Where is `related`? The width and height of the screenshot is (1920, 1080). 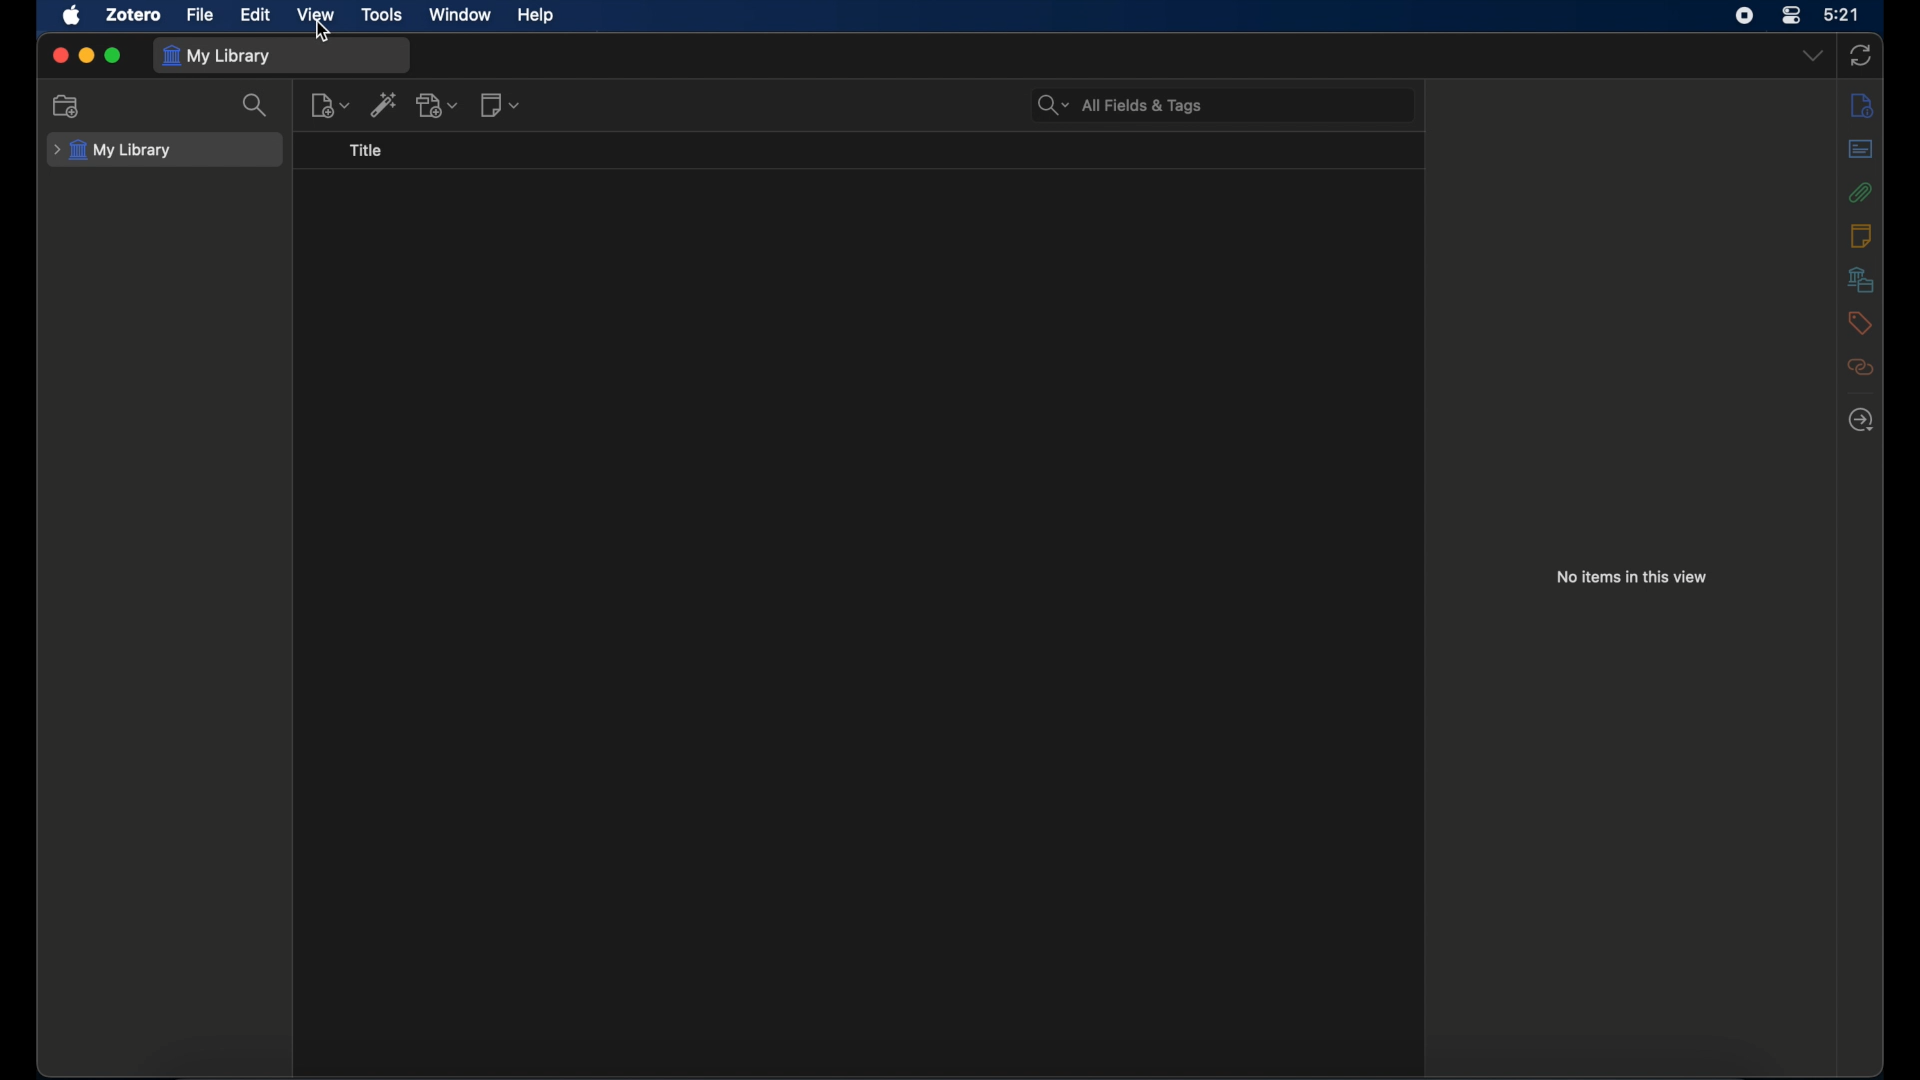
related is located at coordinates (1859, 367).